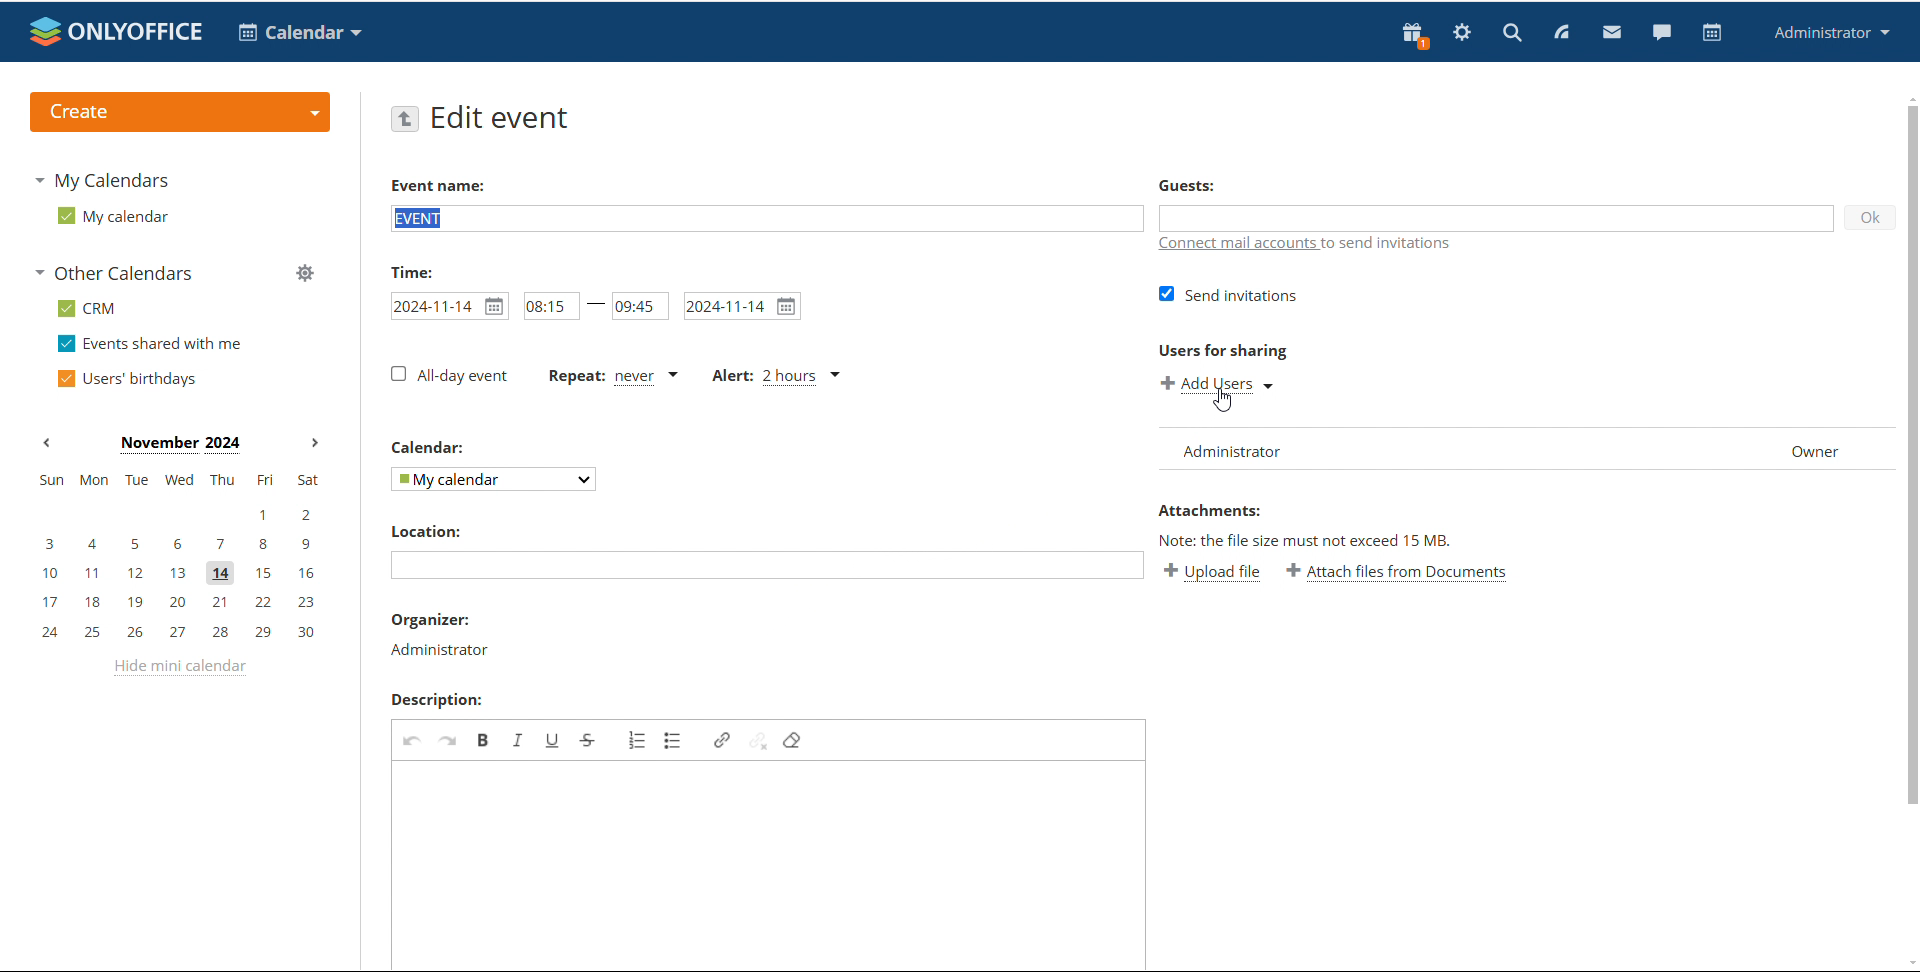 The height and width of the screenshot is (972, 1920). What do you see at coordinates (792, 742) in the screenshot?
I see `remove format` at bounding box center [792, 742].